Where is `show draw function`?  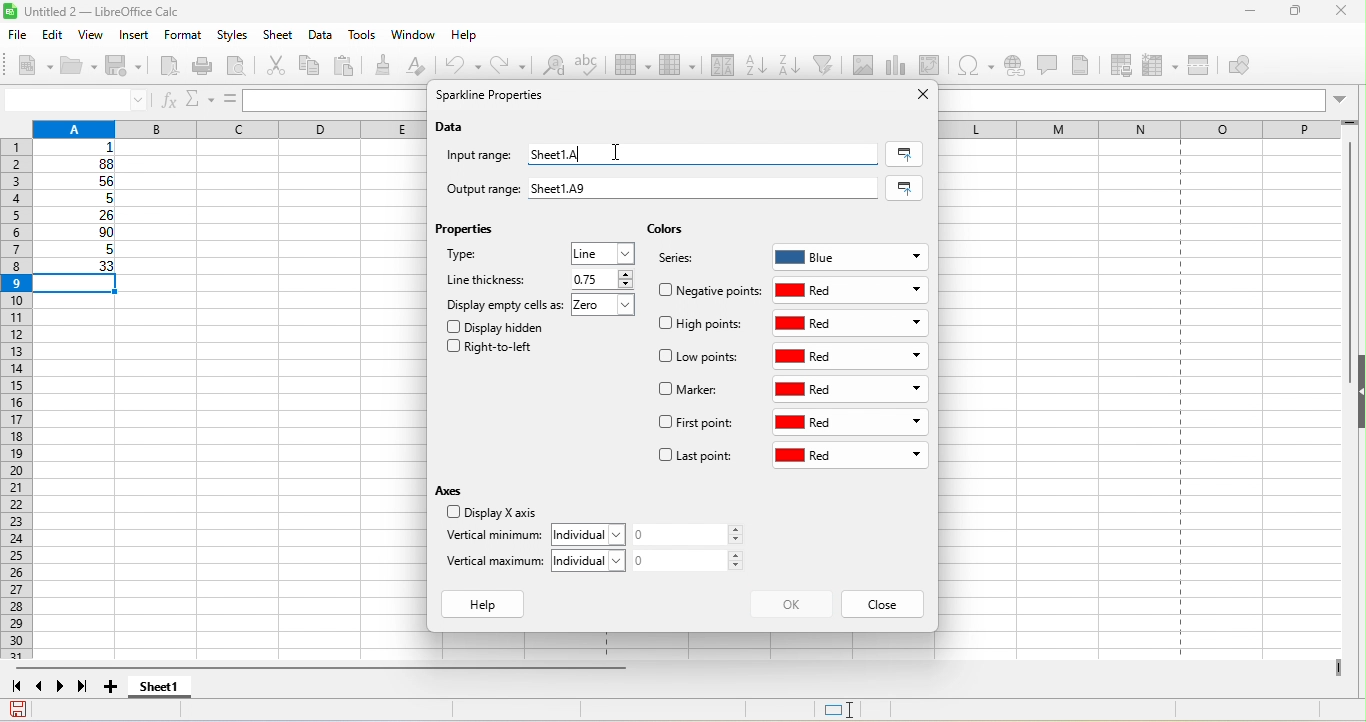
show draw function is located at coordinates (1255, 67).